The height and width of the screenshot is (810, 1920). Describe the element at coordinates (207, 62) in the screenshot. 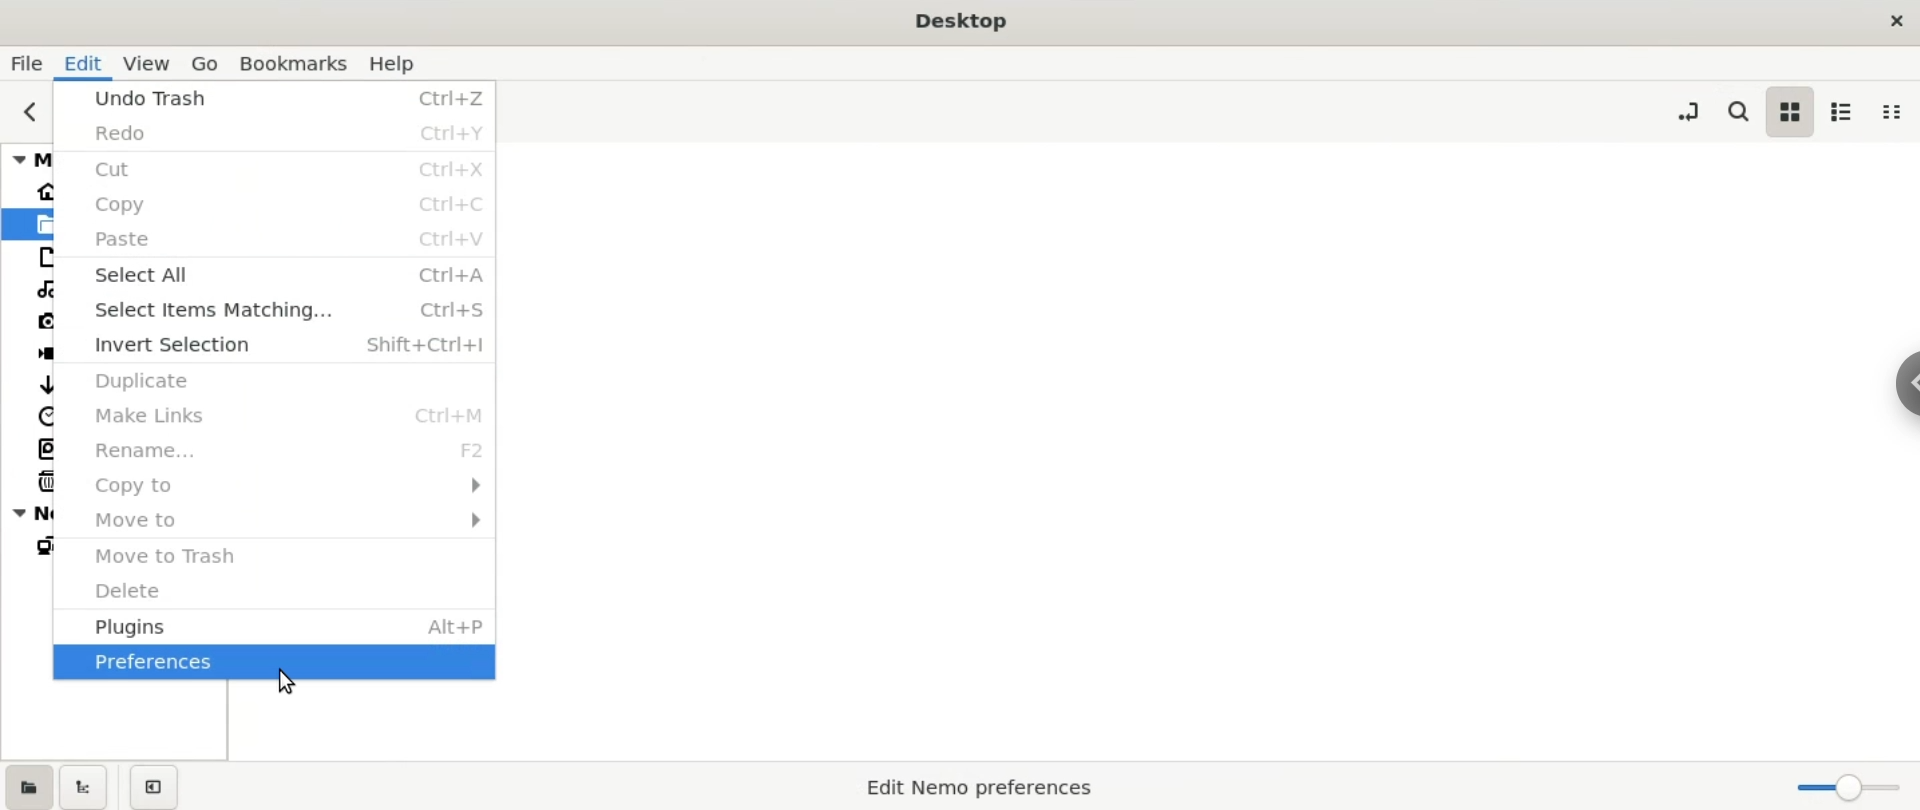

I see `go ` at that location.